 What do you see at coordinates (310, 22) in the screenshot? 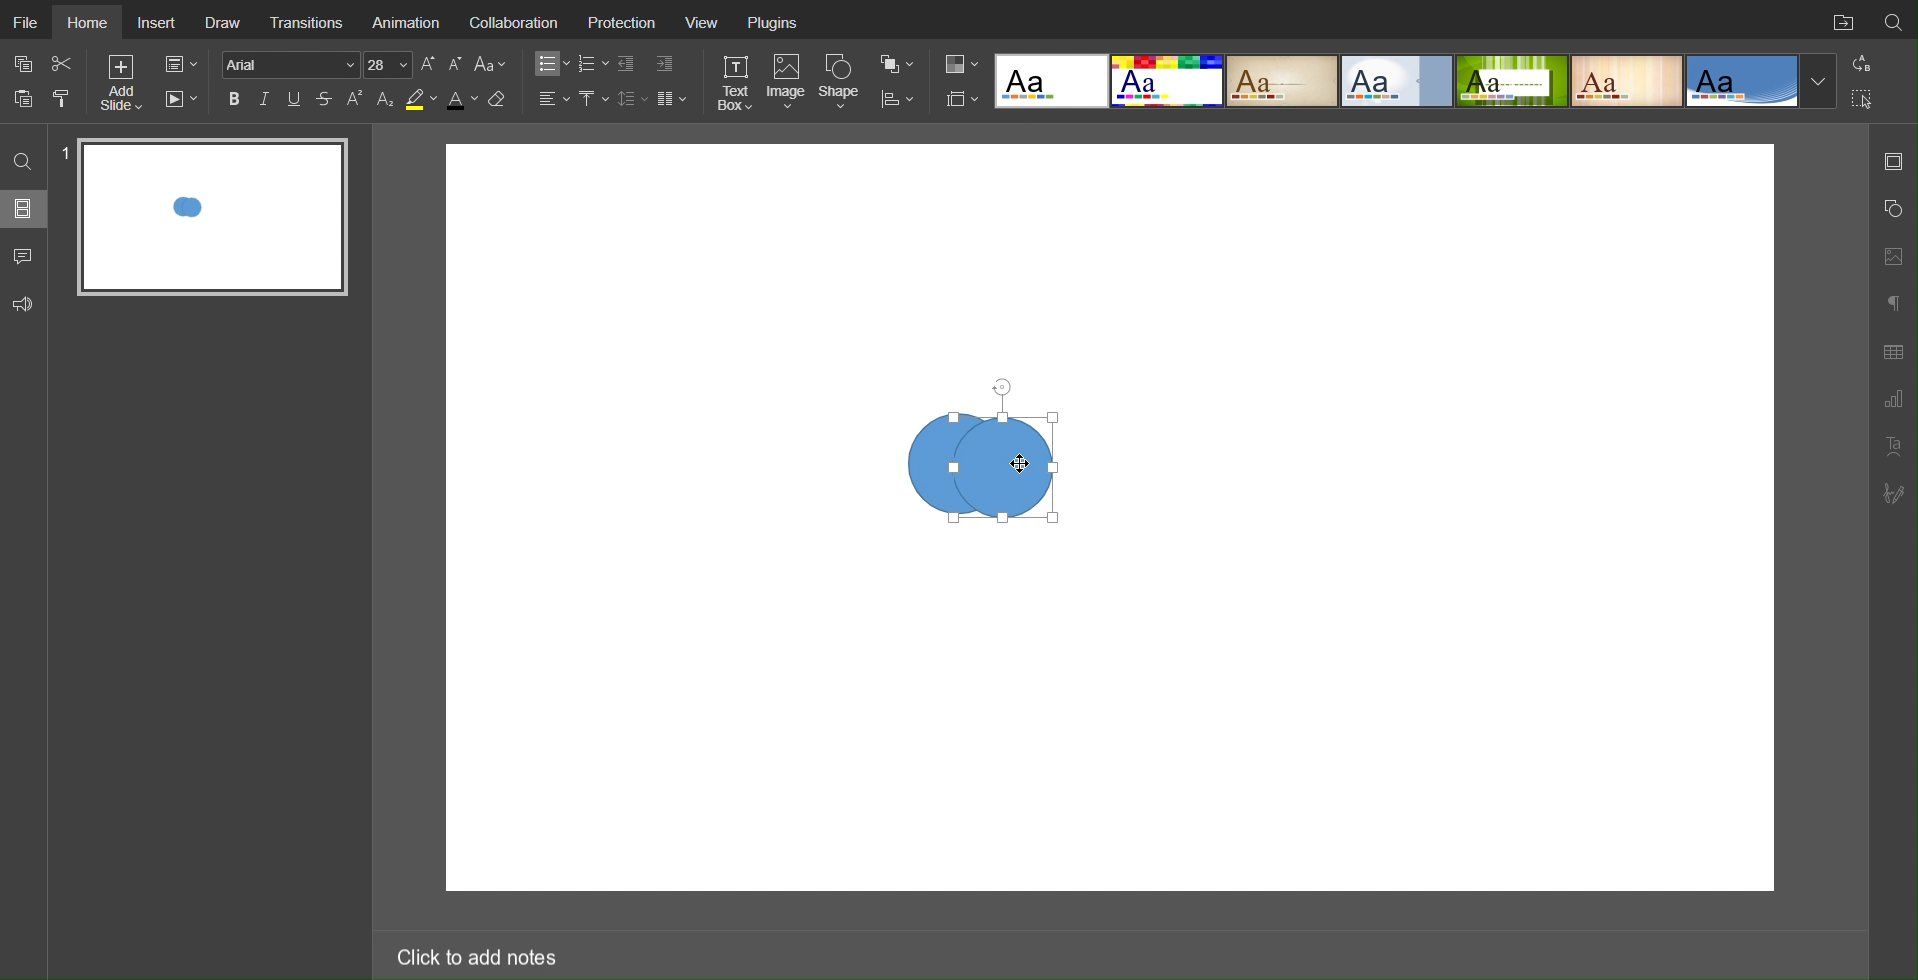
I see `Transitions` at bounding box center [310, 22].